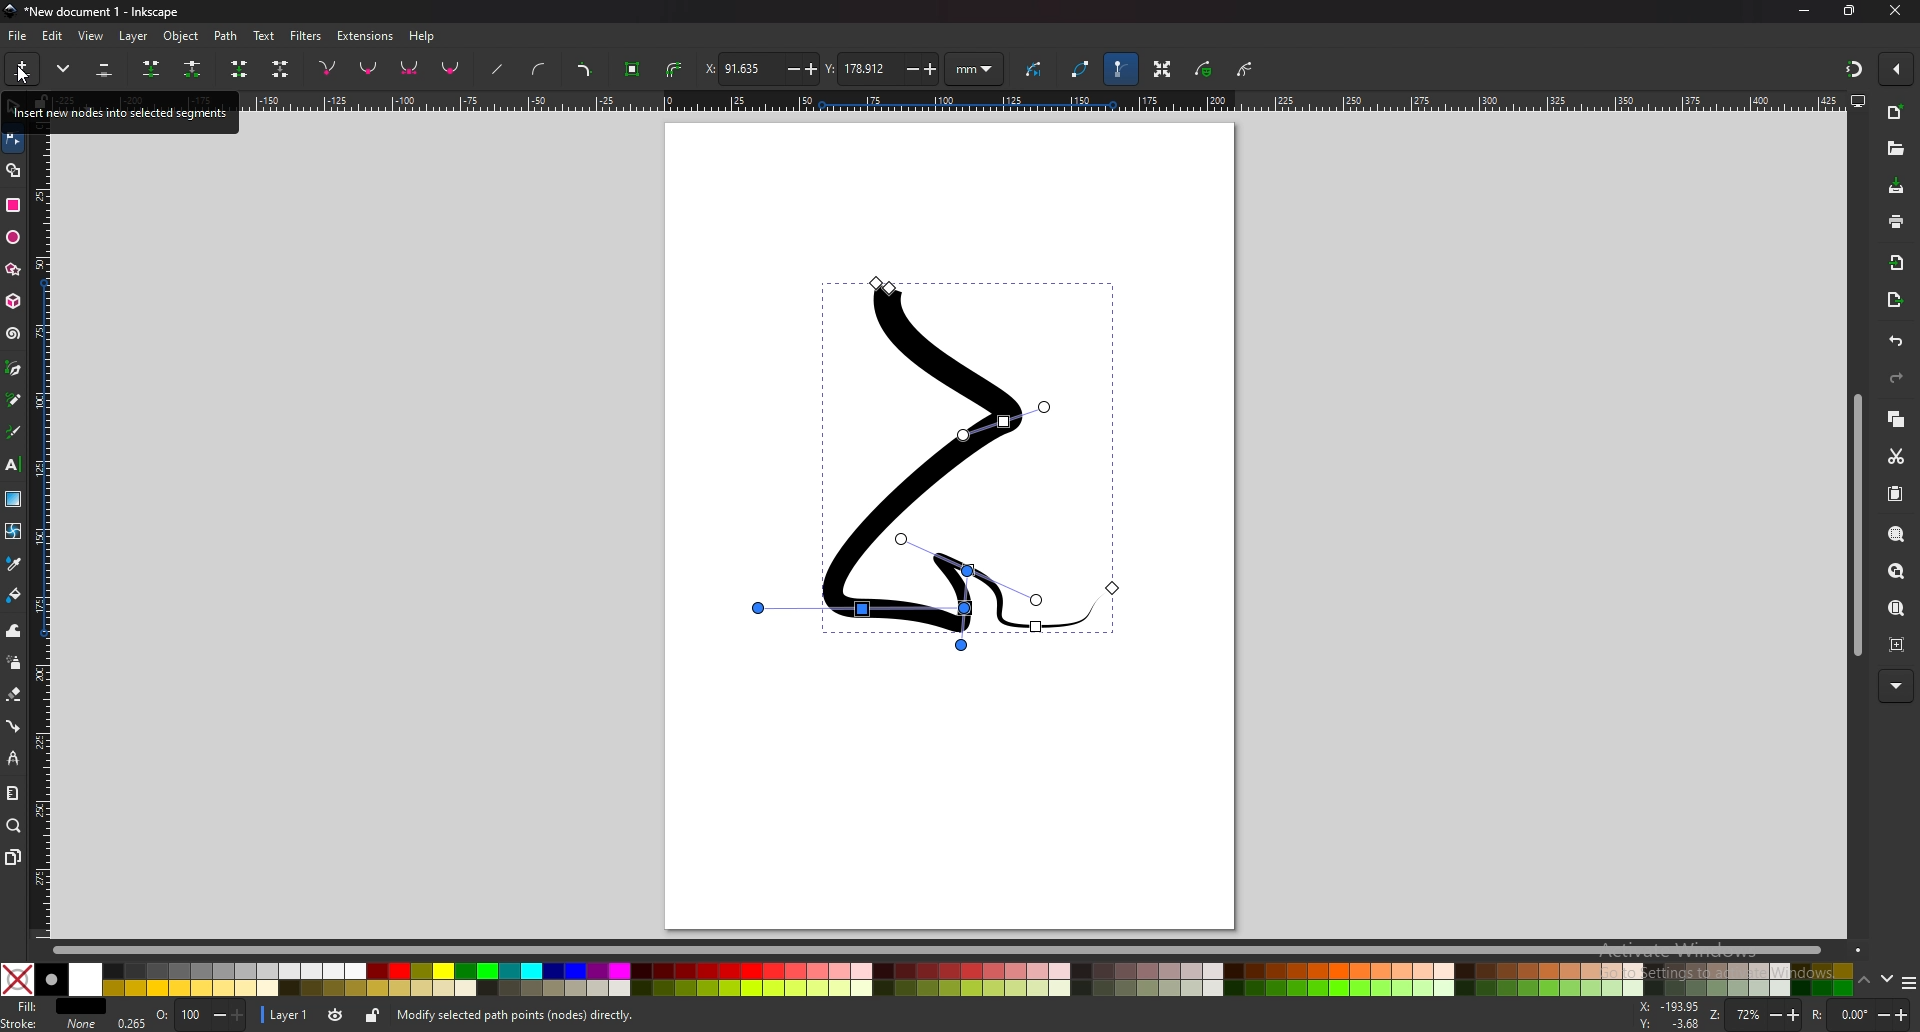 This screenshot has width=1920, height=1032. I want to click on x coordinates, so click(761, 68).